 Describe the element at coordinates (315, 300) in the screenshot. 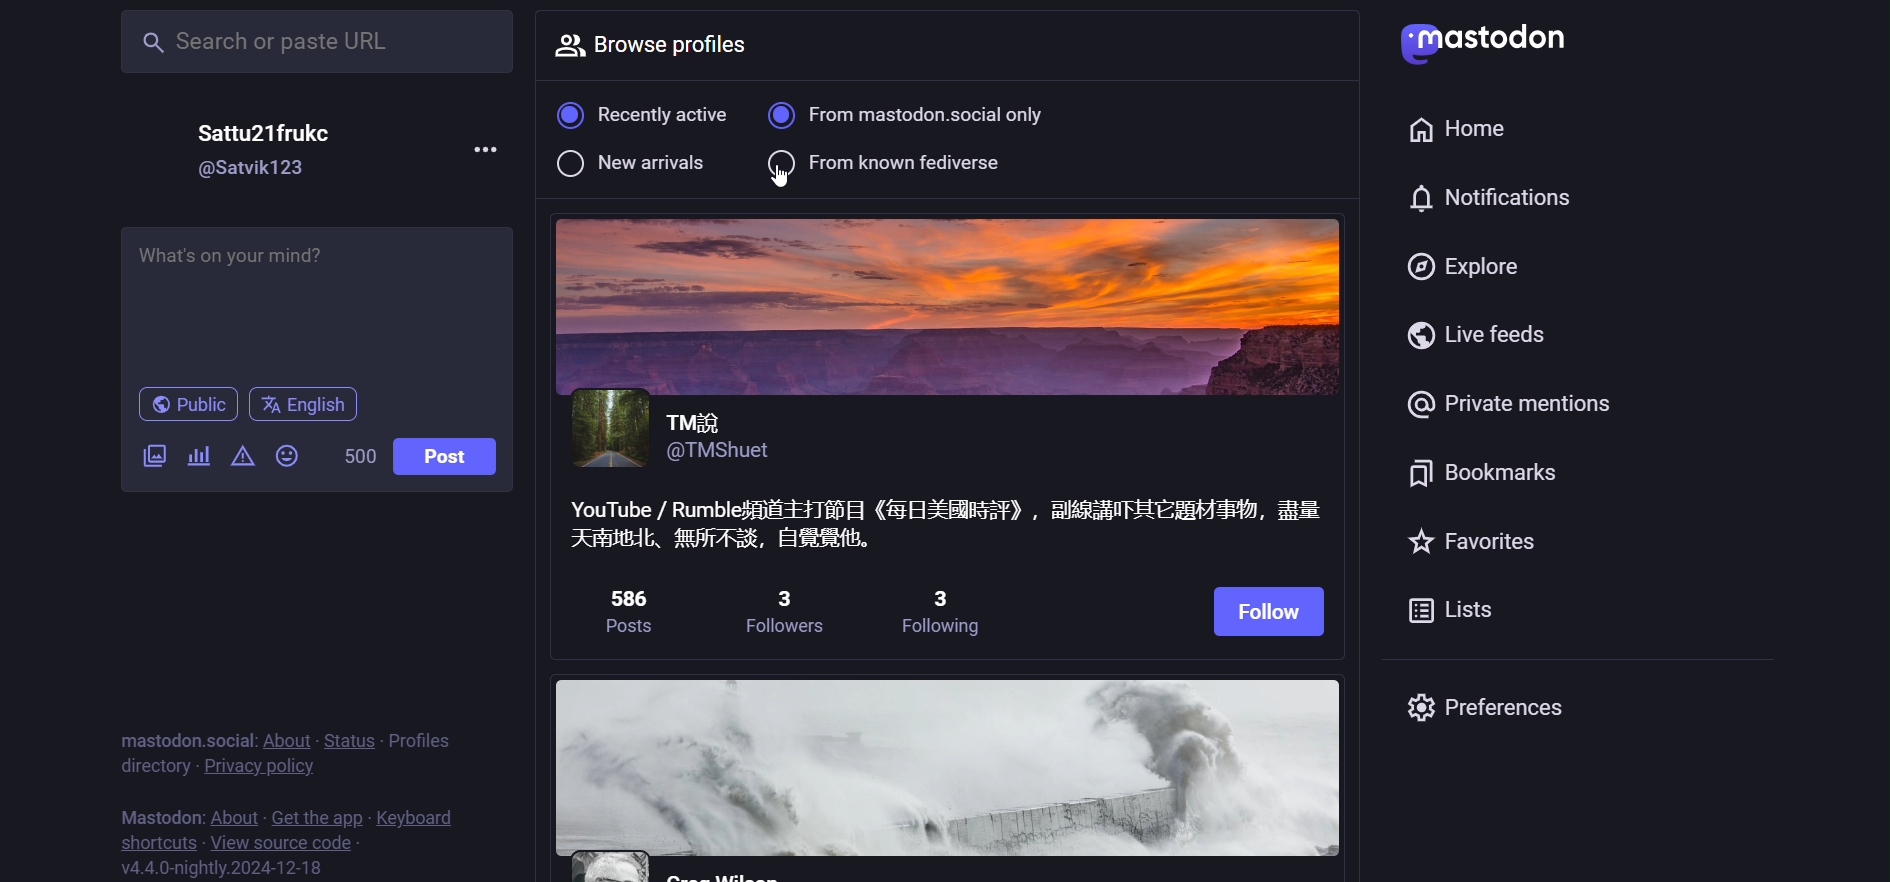

I see `What's on your mind? |` at that location.